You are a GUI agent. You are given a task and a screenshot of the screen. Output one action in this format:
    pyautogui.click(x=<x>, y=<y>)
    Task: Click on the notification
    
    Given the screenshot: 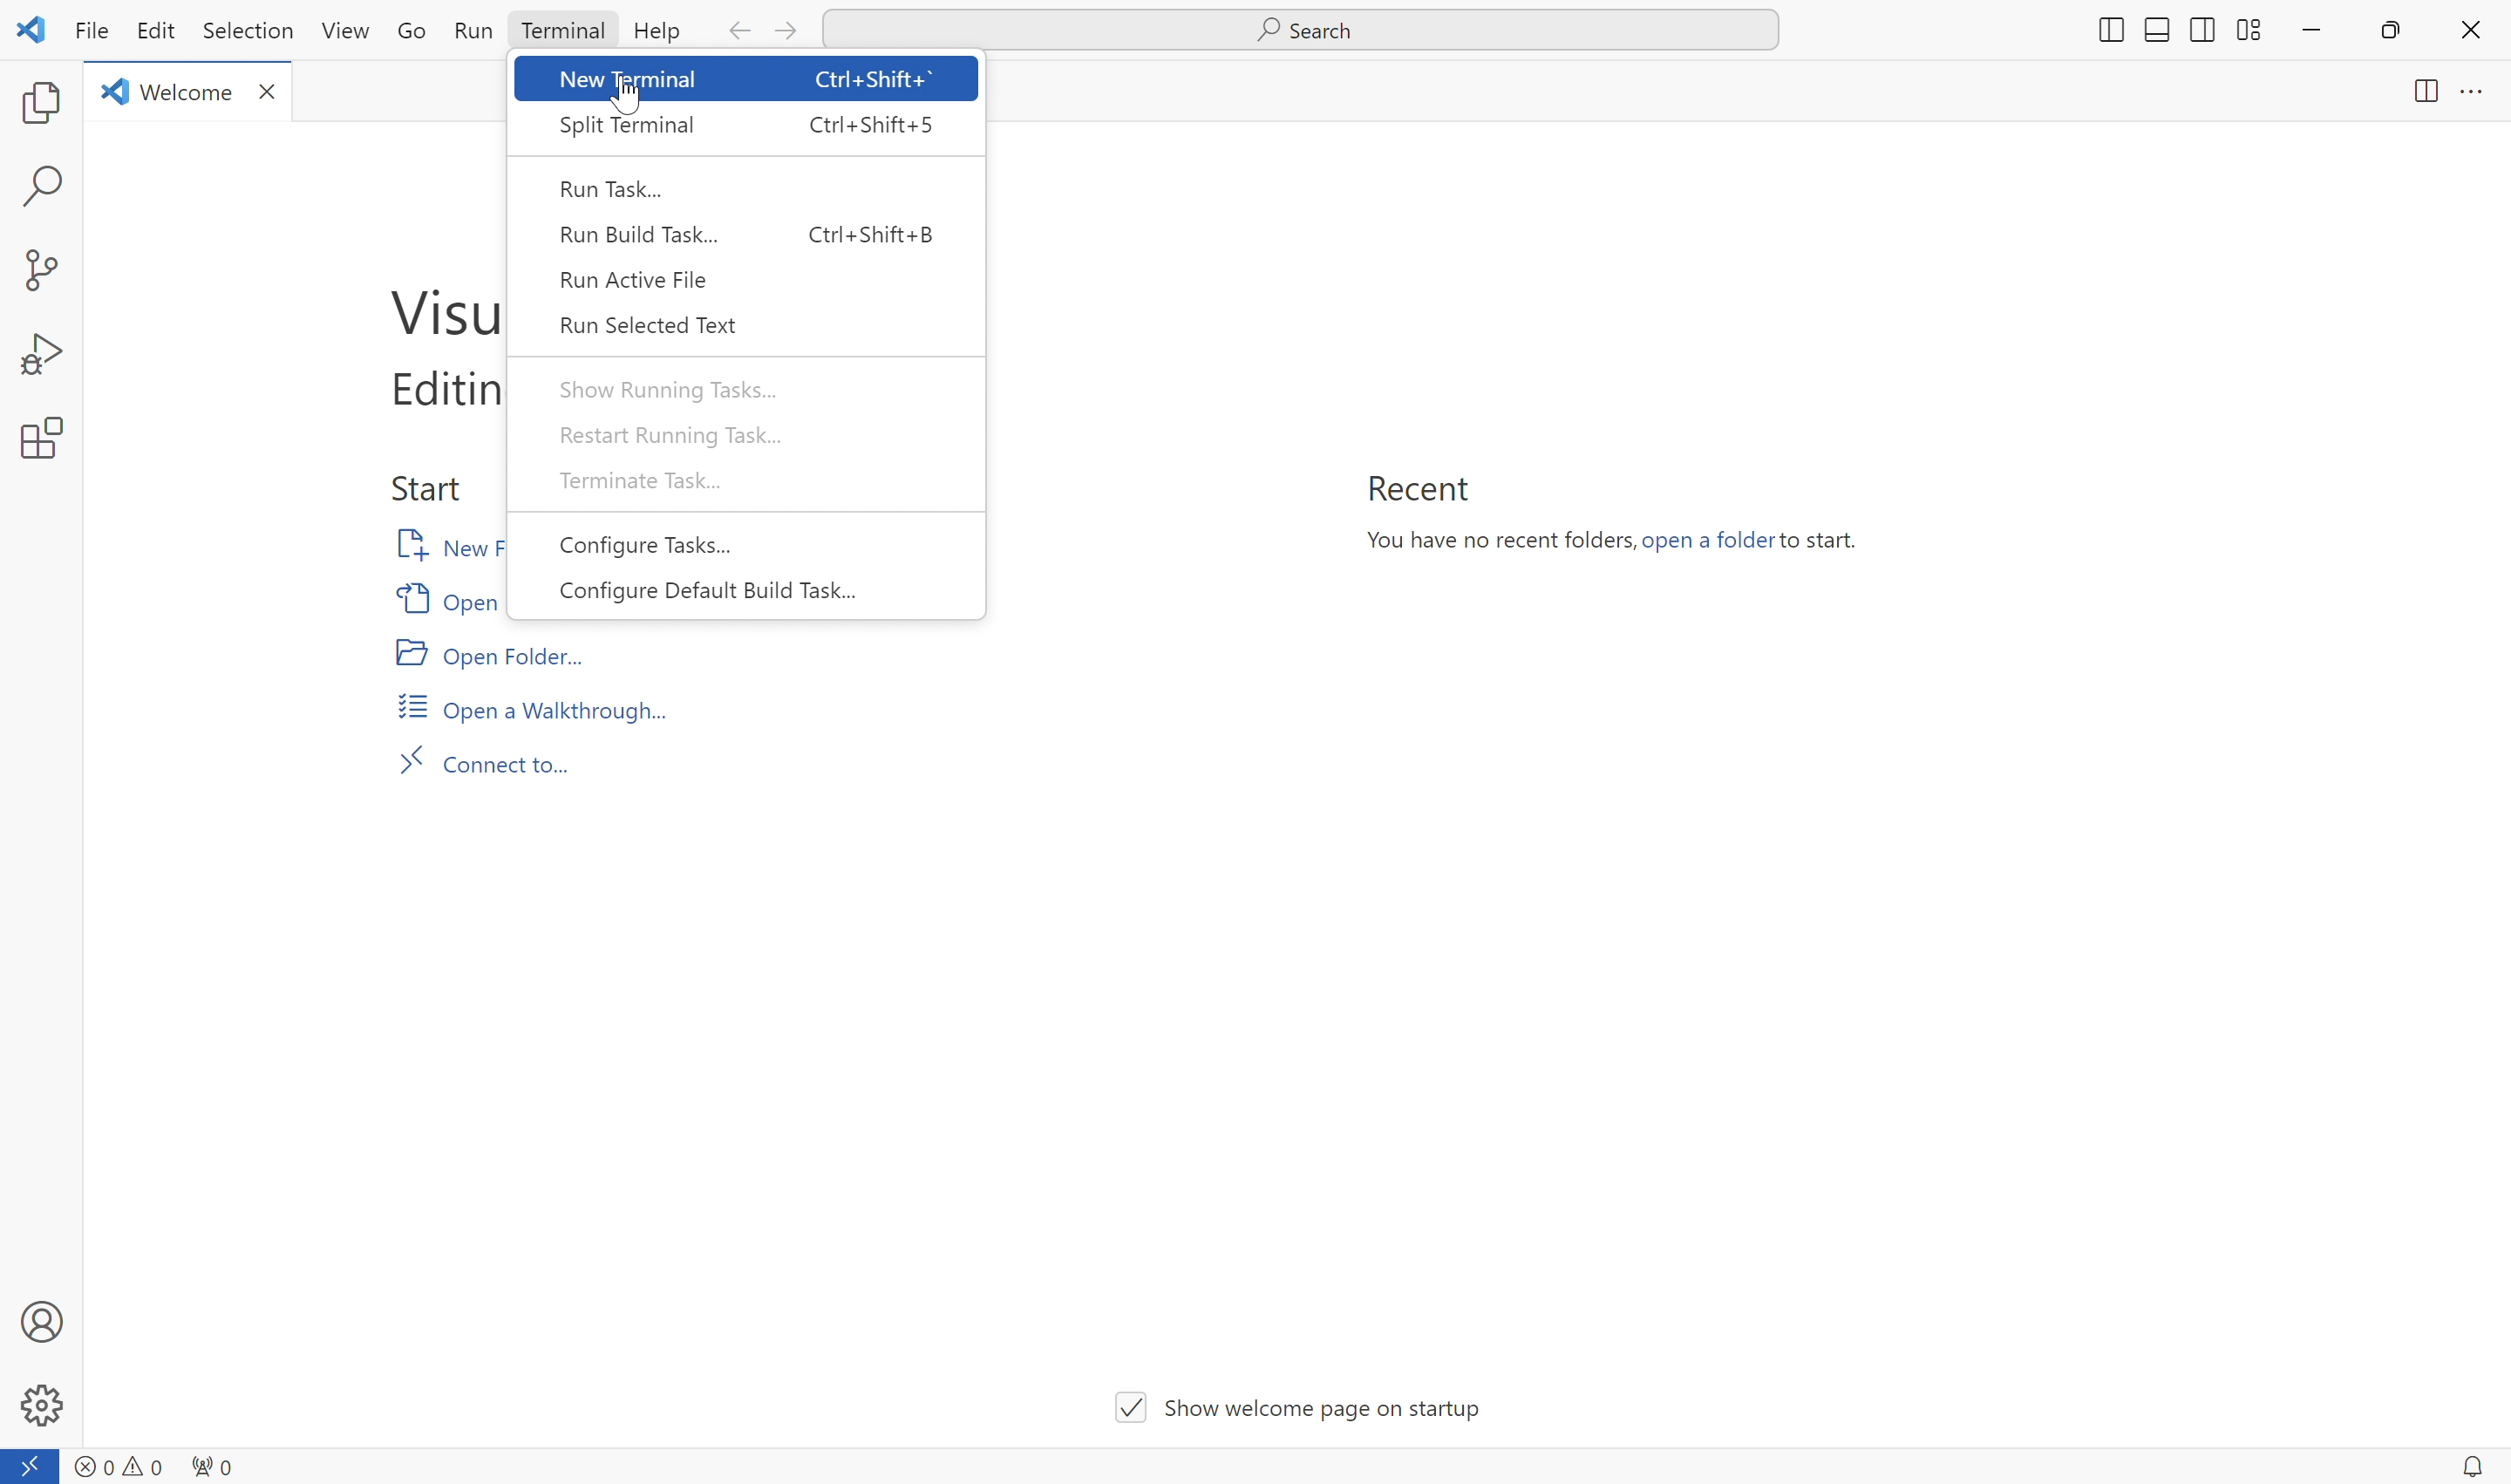 What is the action you would take?
    pyautogui.click(x=2470, y=1465)
    